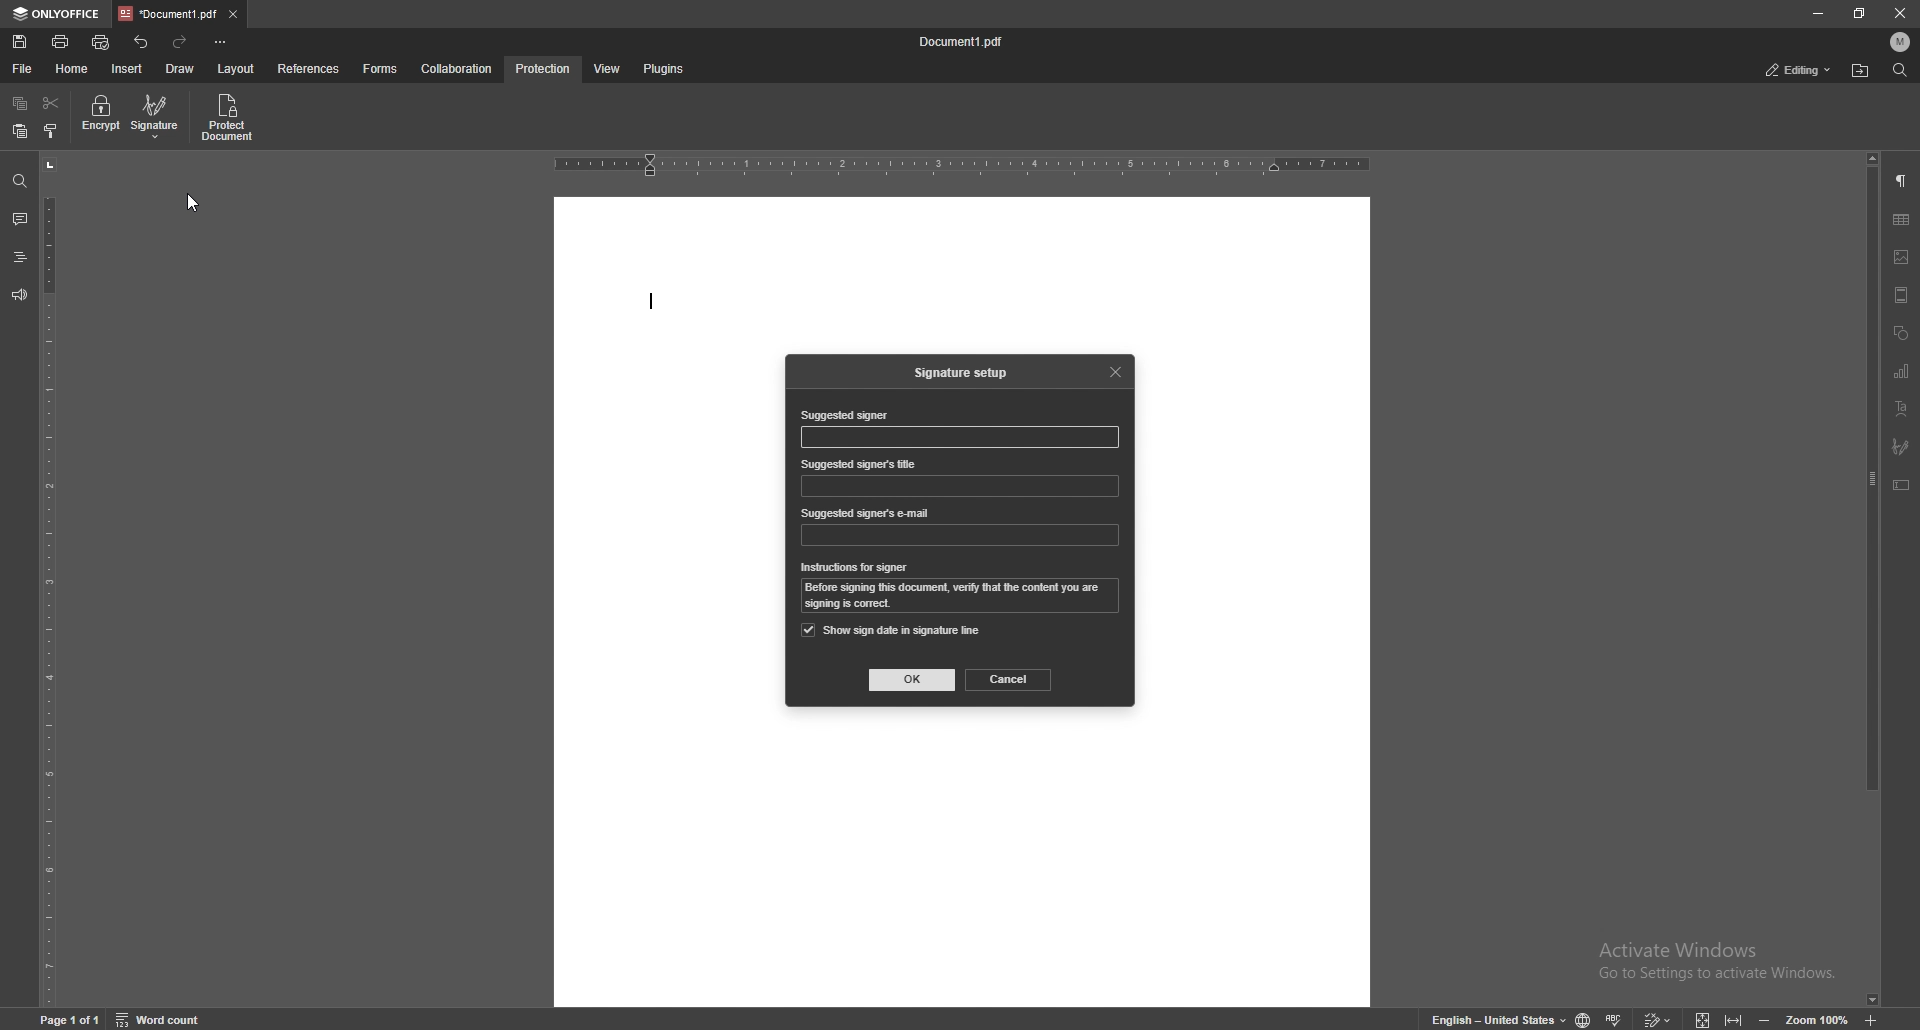 The height and width of the screenshot is (1030, 1920). What do you see at coordinates (1799, 71) in the screenshot?
I see `status` at bounding box center [1799, 71].